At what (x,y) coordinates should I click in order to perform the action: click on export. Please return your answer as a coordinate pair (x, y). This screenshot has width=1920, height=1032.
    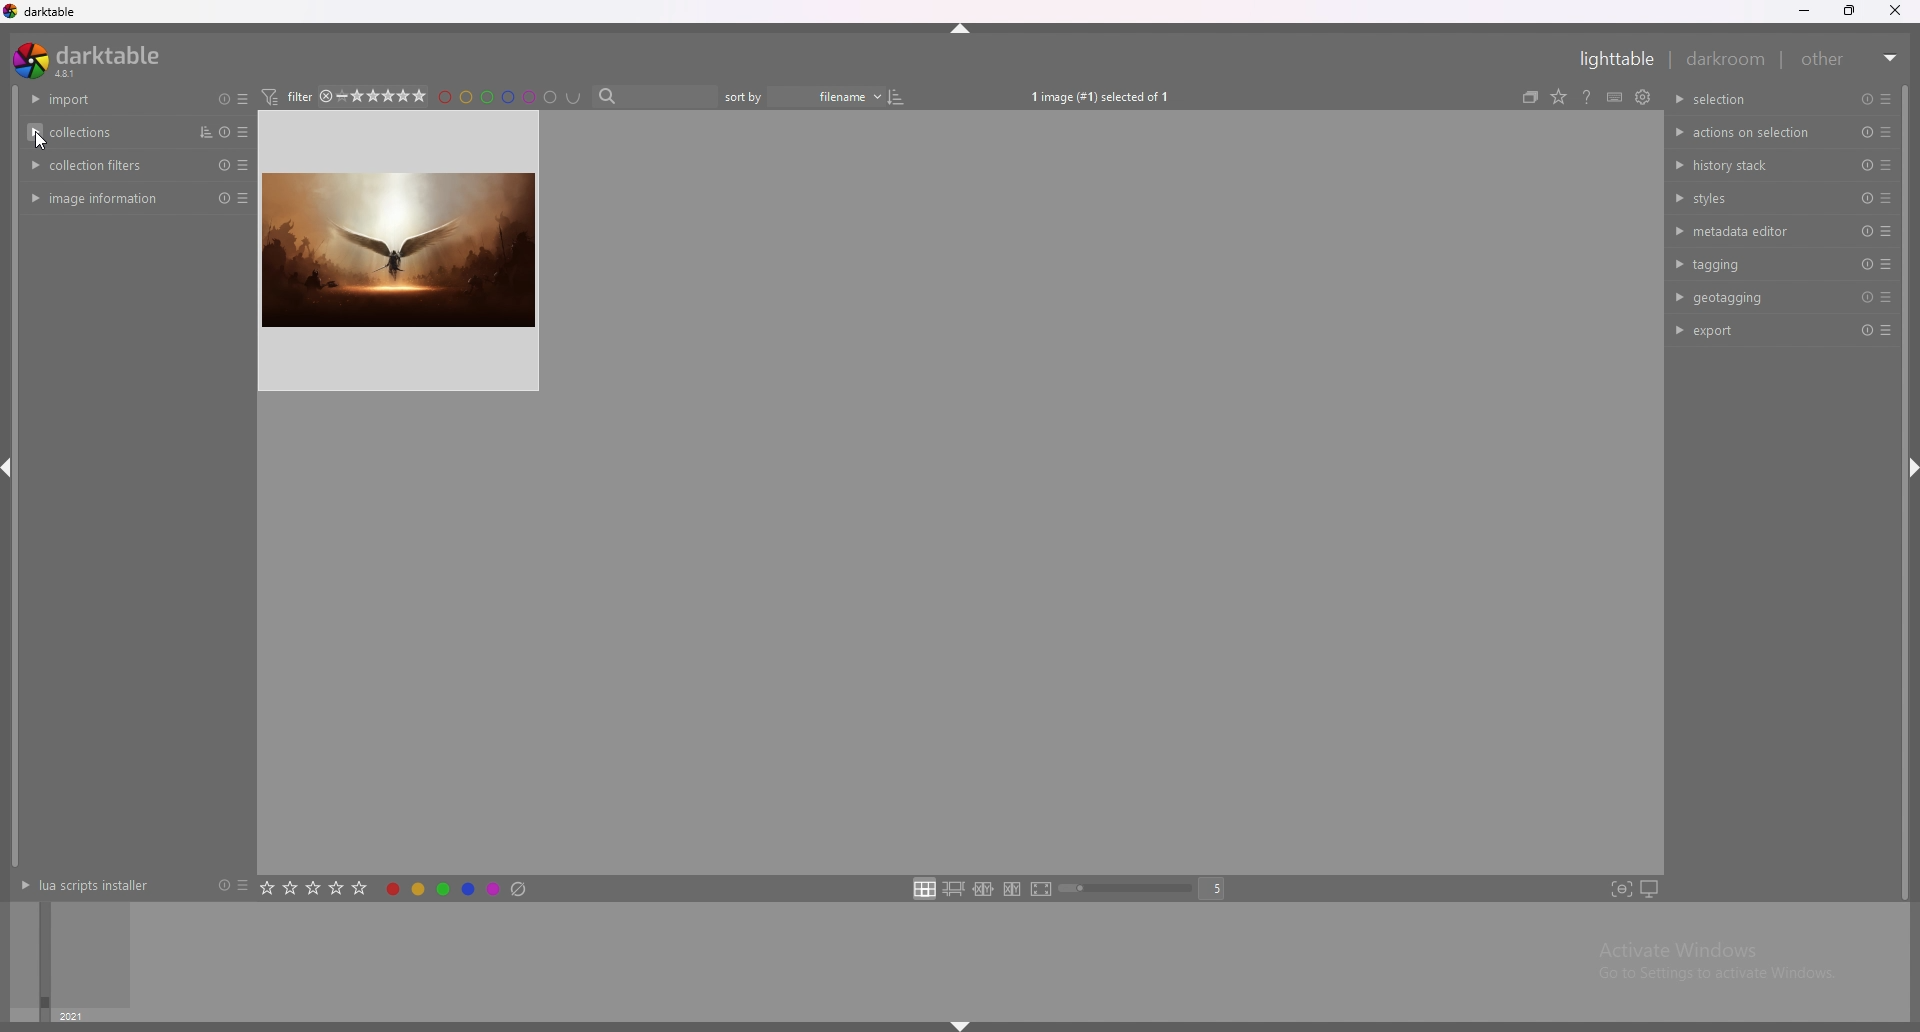
    Looking at the image, I should click on (1749, 330).